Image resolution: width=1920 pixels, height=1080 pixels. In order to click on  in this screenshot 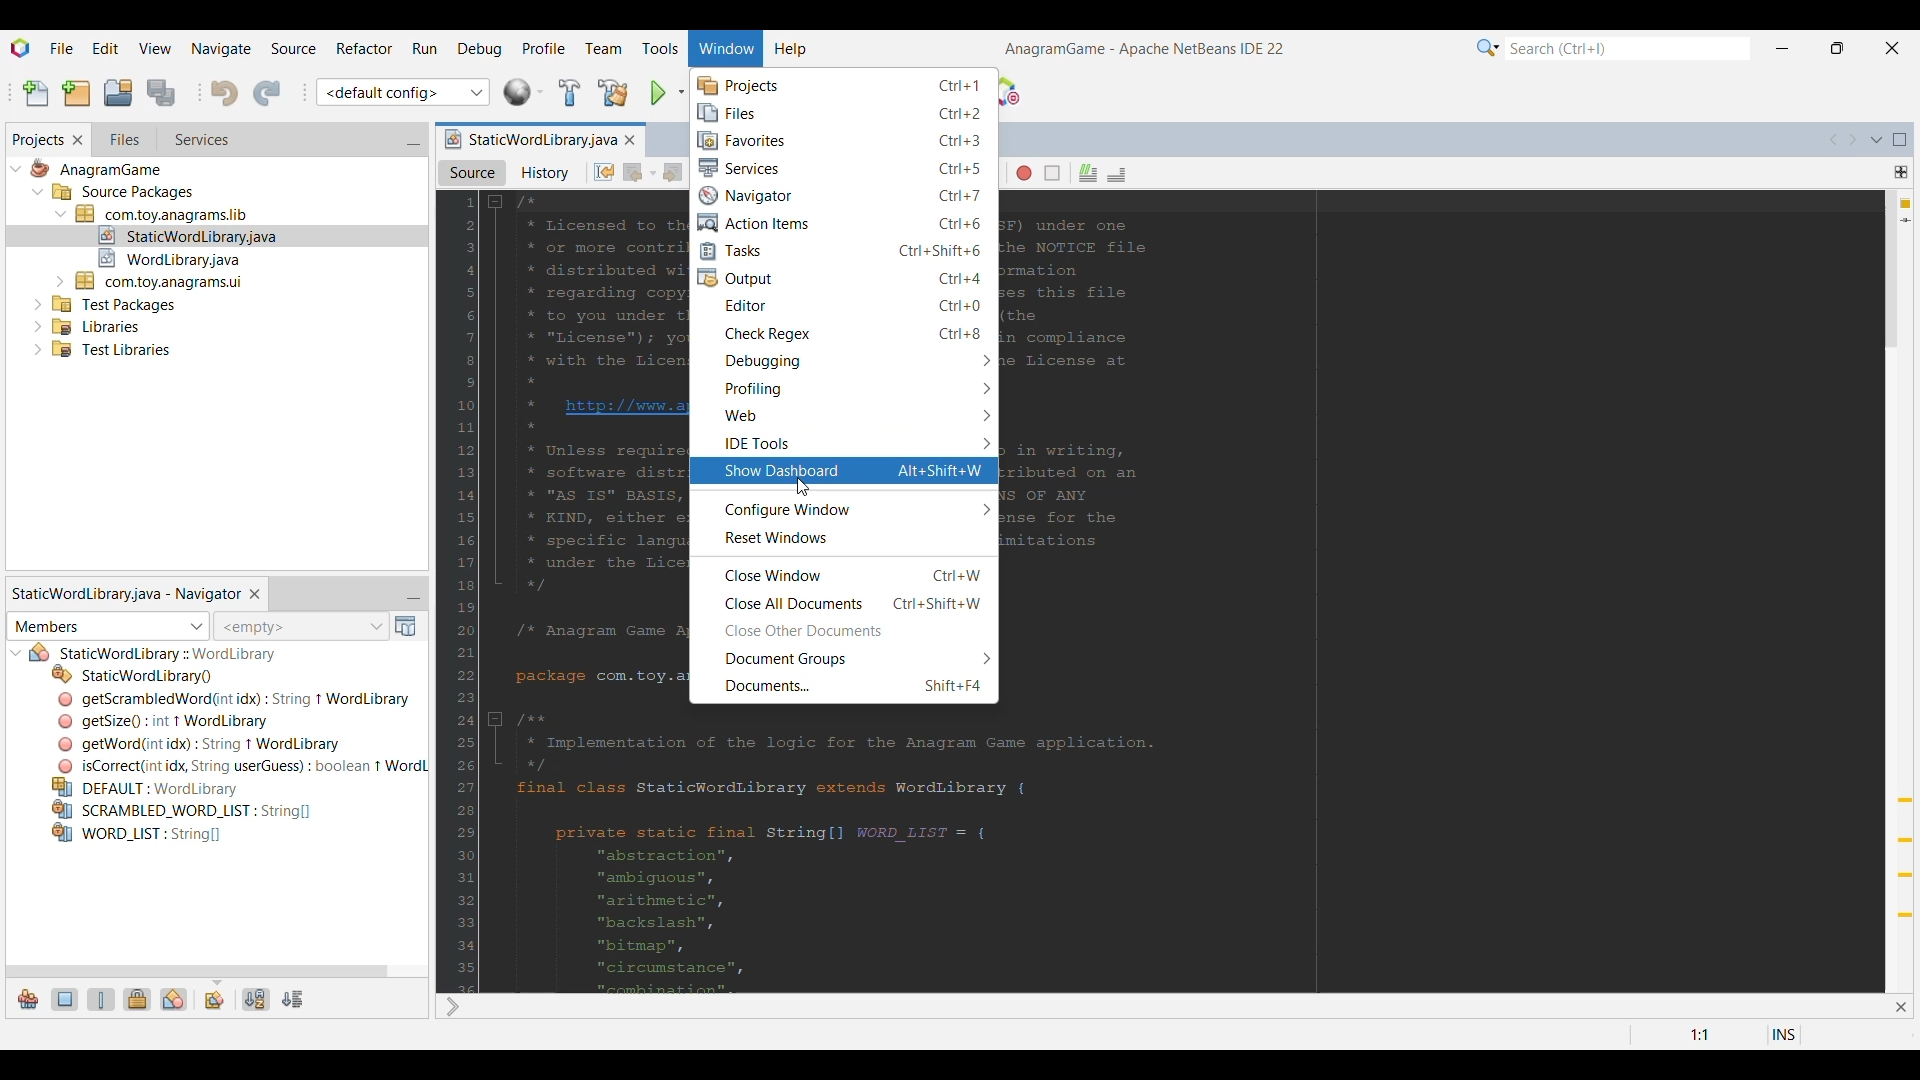, I will do `click(190, 233)`.